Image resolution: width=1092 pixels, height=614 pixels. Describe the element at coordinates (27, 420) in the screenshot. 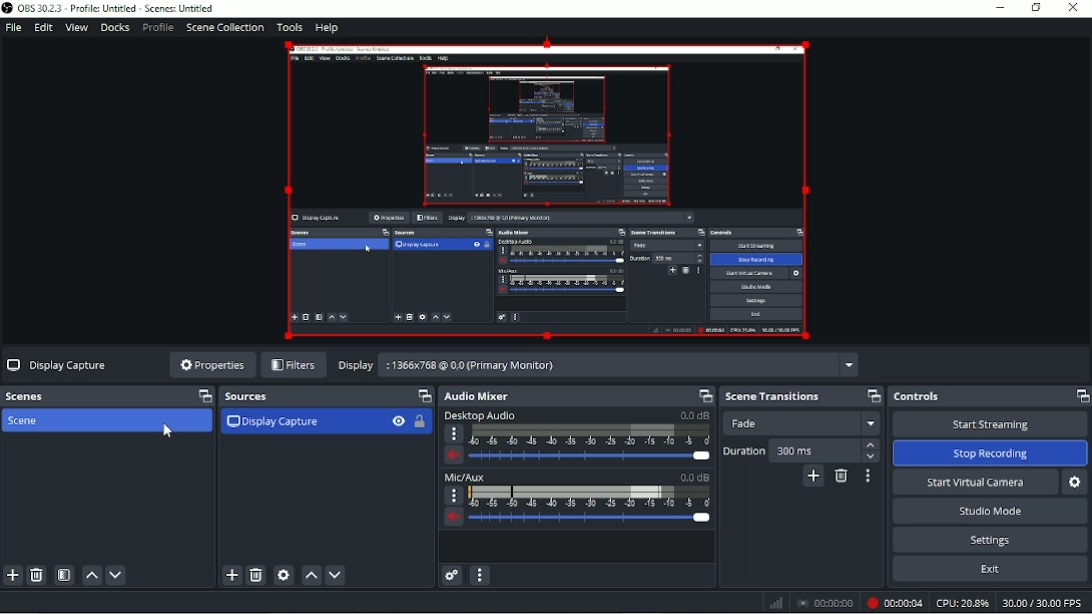

I see `Scene` at that location.